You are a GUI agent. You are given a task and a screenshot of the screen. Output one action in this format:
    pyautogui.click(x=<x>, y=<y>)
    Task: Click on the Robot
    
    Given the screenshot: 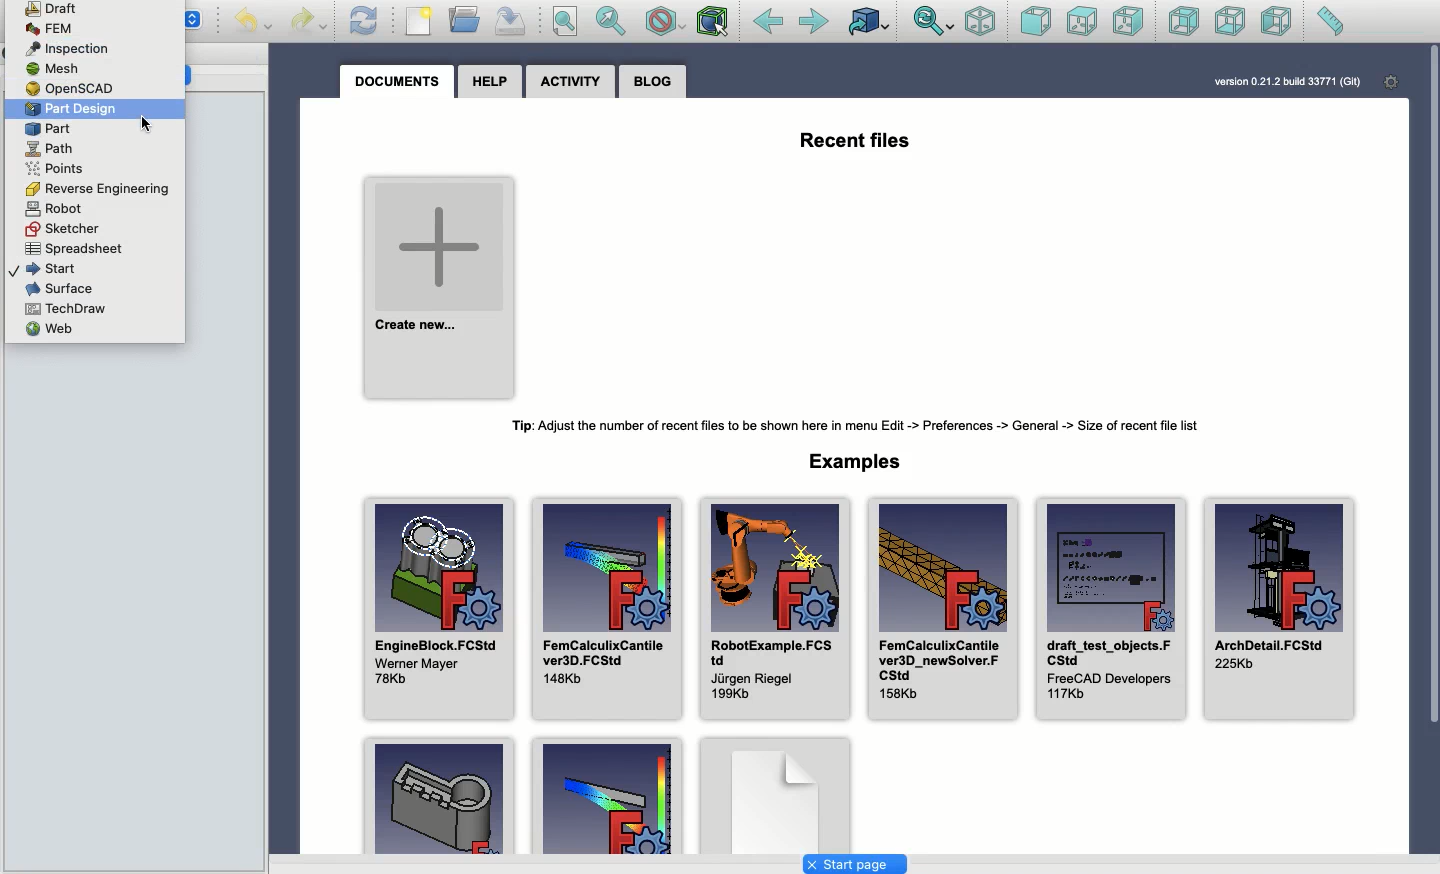 What is the action you would take?
    pyautogui.click(x=55, y=207)
    